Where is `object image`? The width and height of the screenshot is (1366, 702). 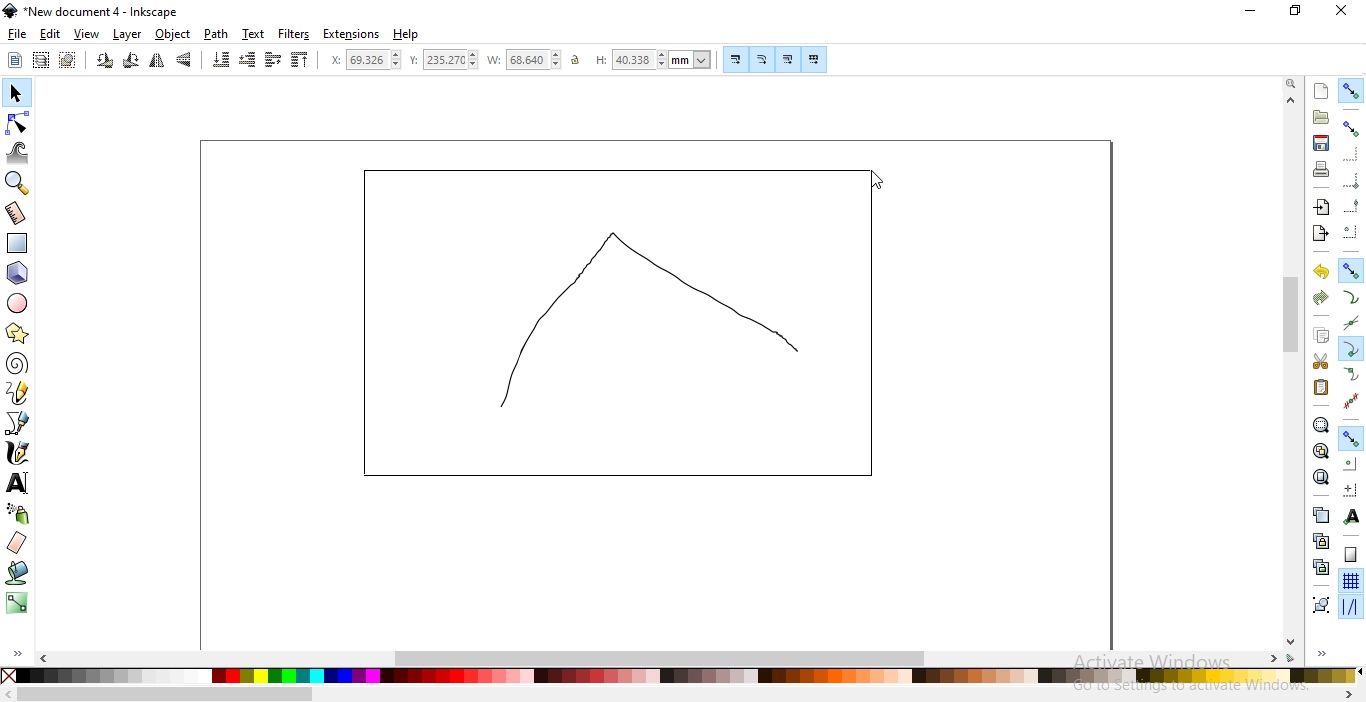
object image is located at coordinates (628, 322).